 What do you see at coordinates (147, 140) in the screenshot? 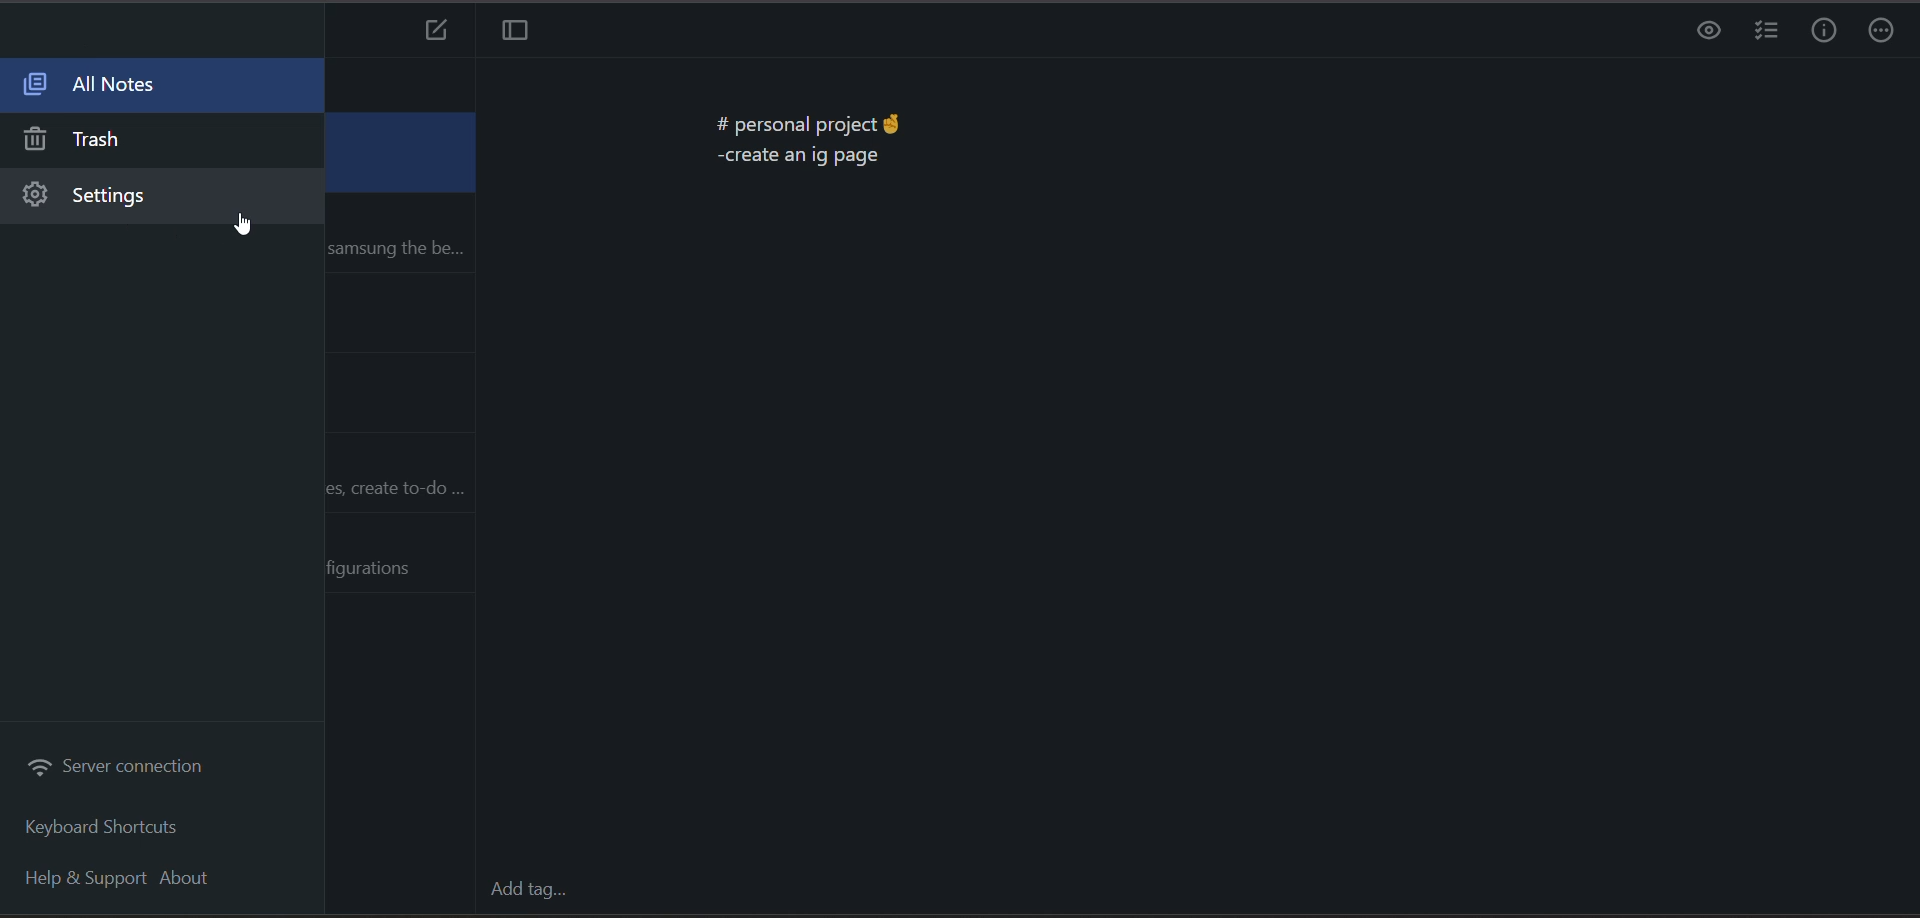
I see `trash` at bounding box center [147, 140].